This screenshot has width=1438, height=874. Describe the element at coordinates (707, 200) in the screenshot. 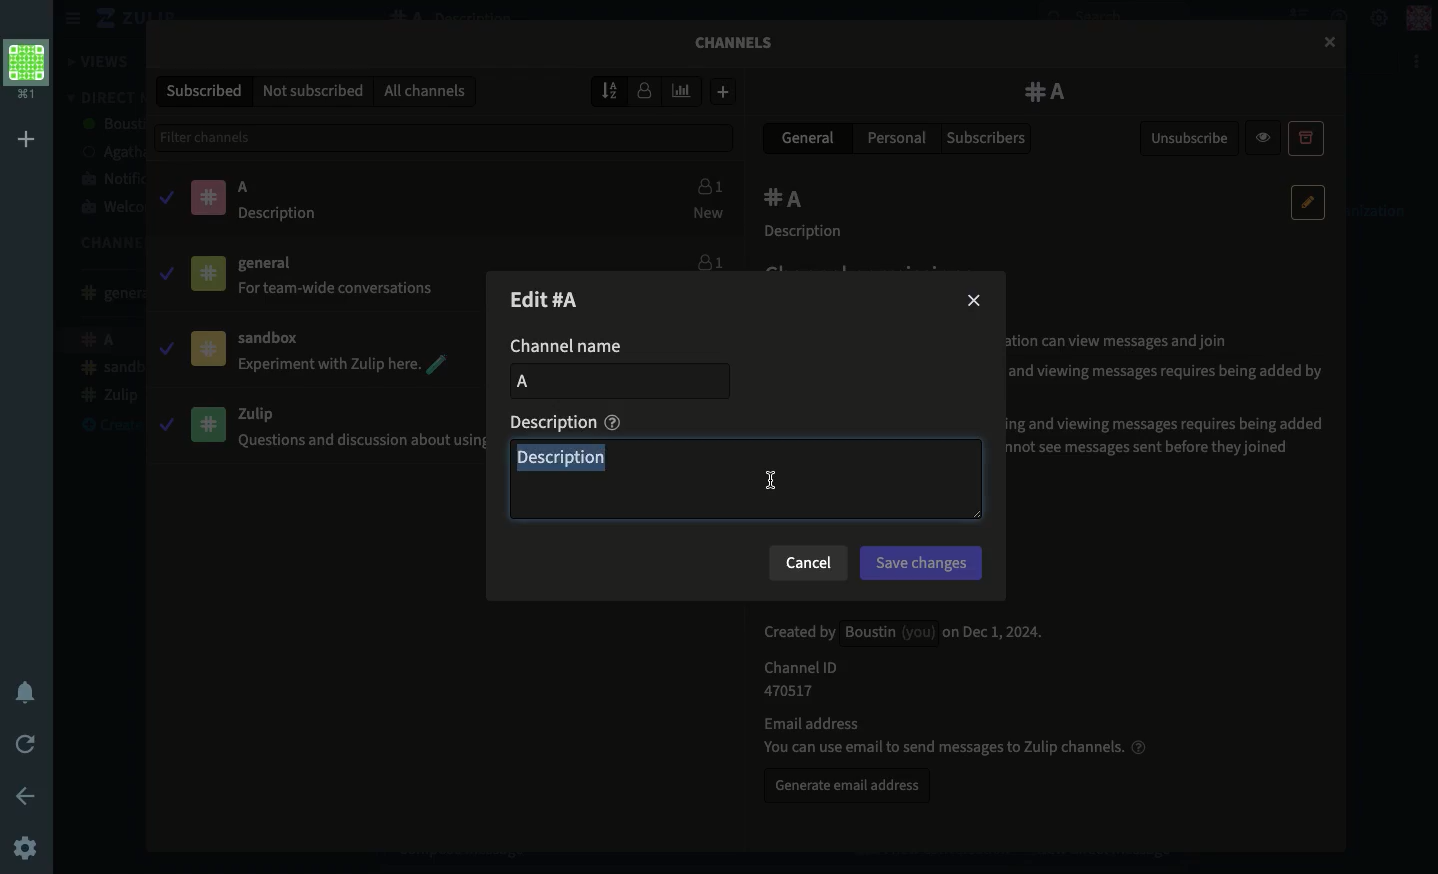

I see `Users` at that location.